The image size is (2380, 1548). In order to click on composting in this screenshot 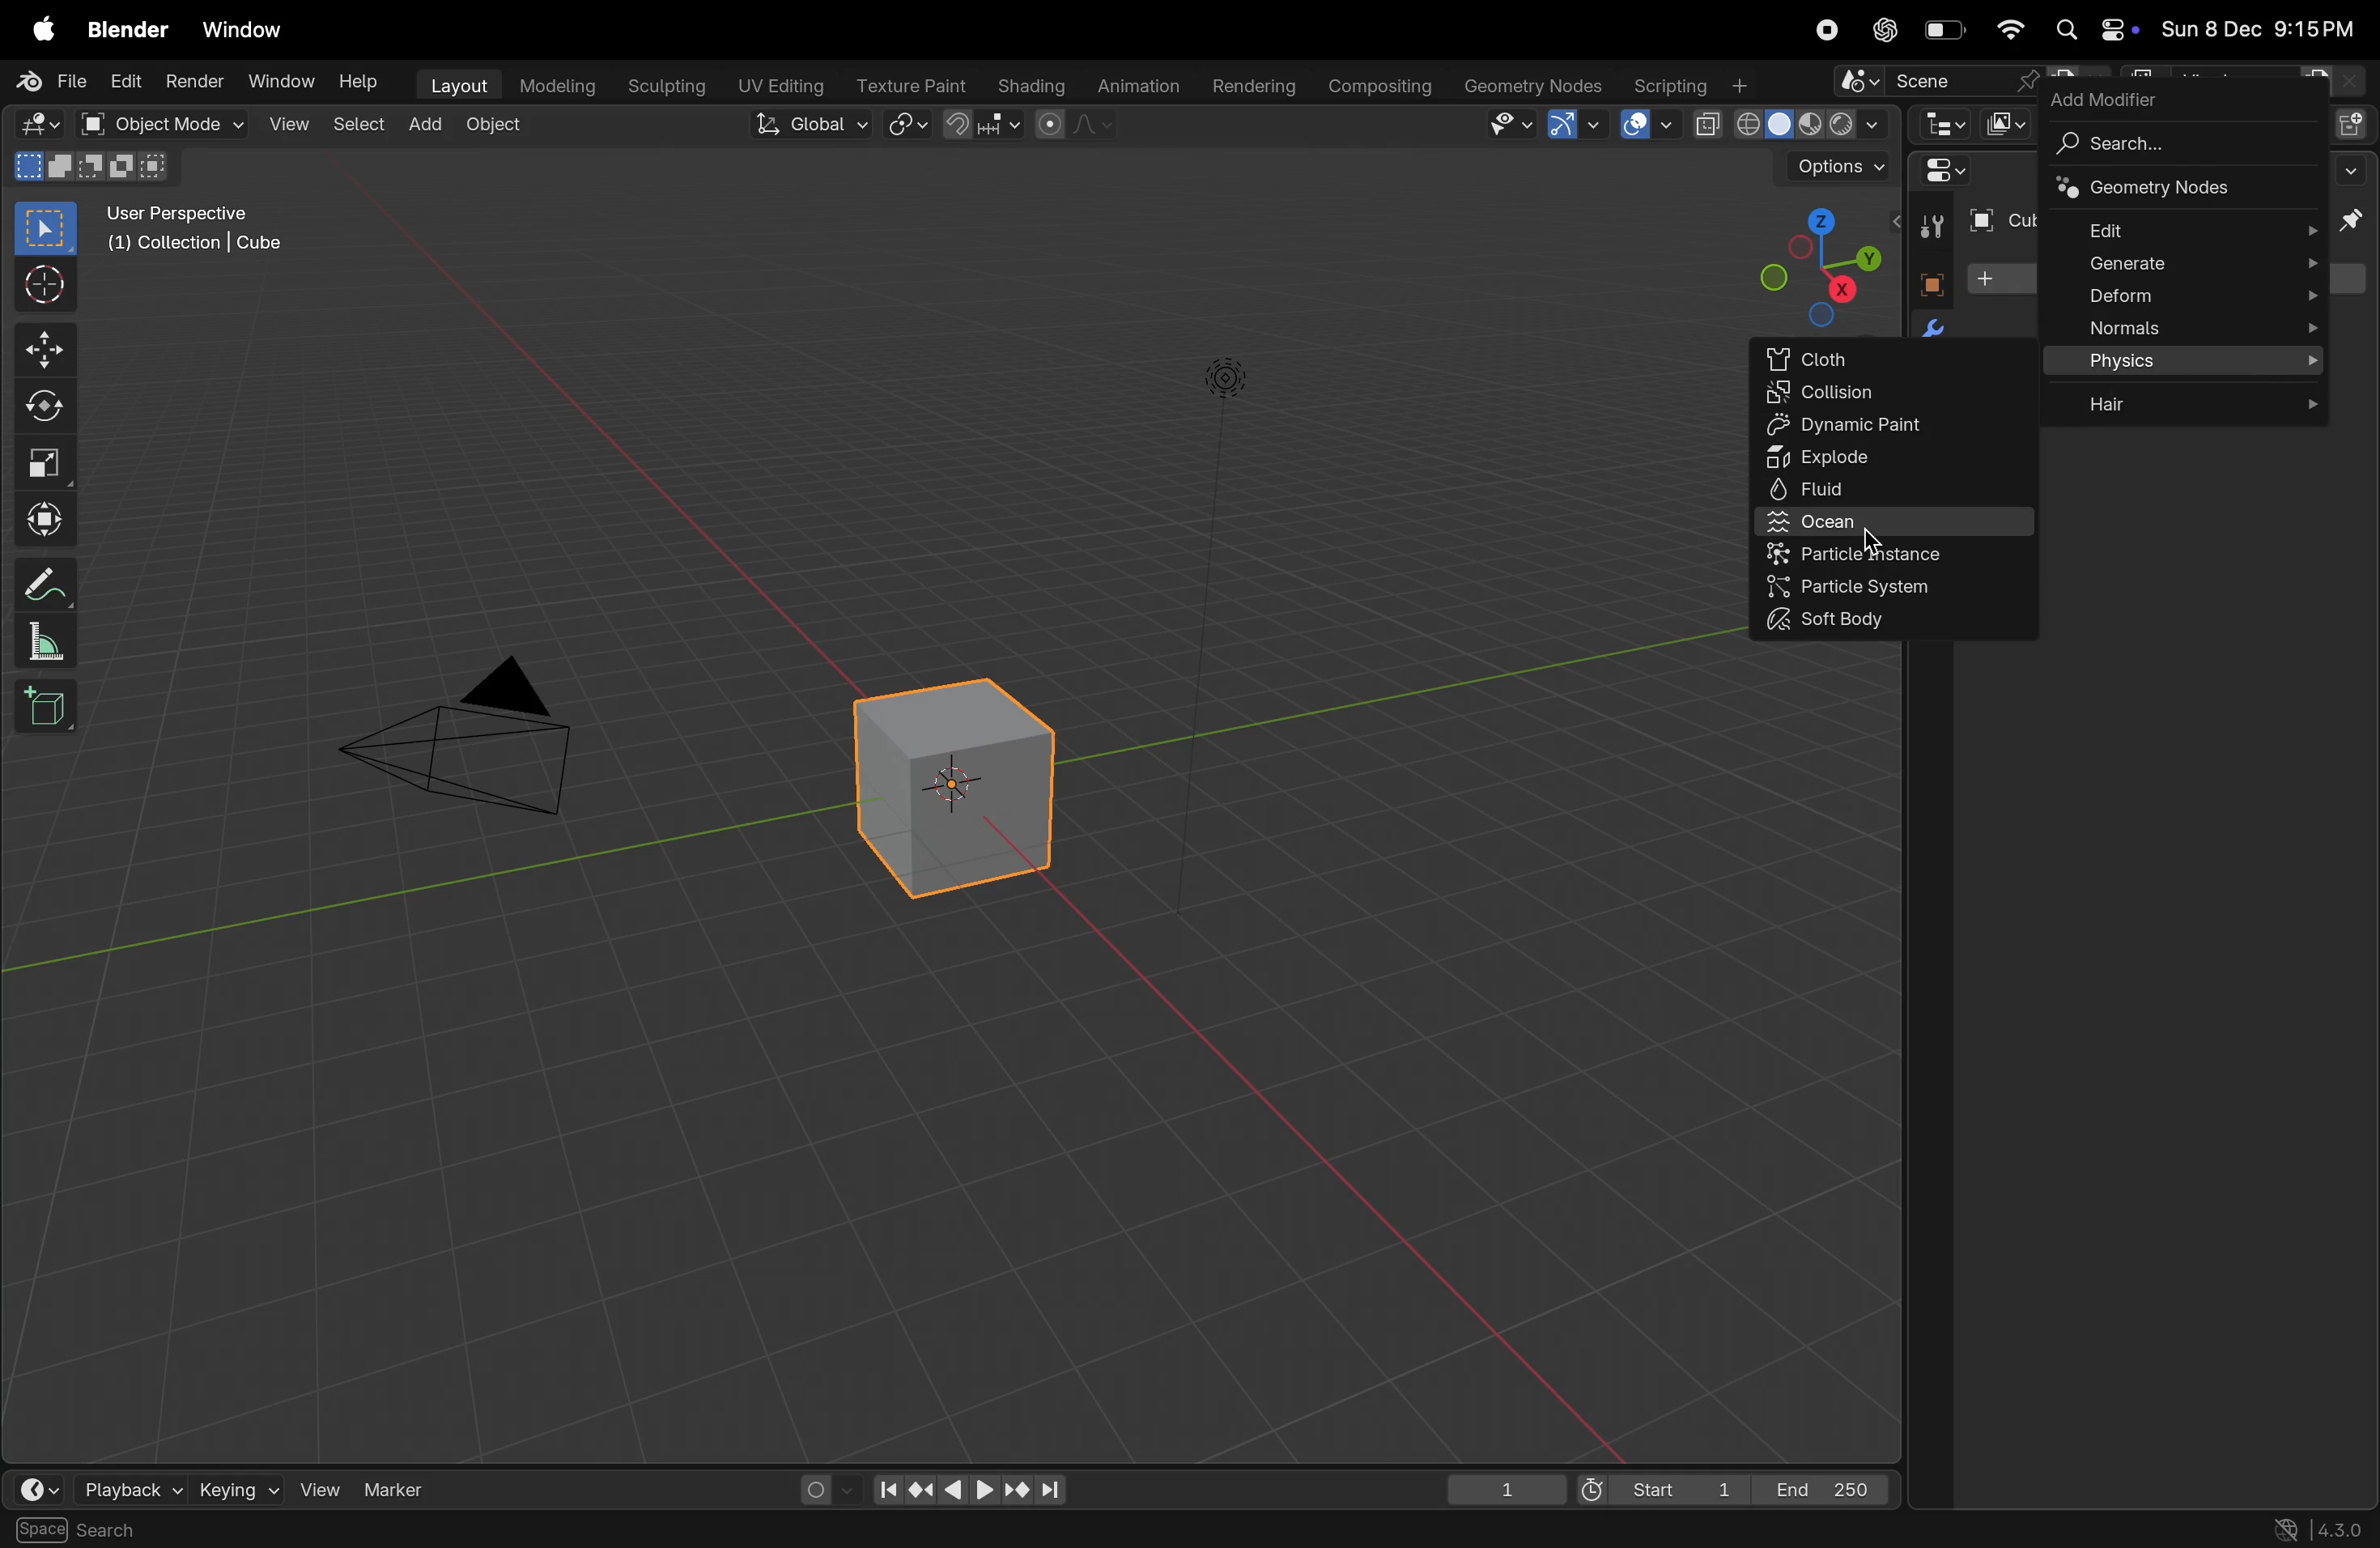, I will do `click(1382, 87)`.